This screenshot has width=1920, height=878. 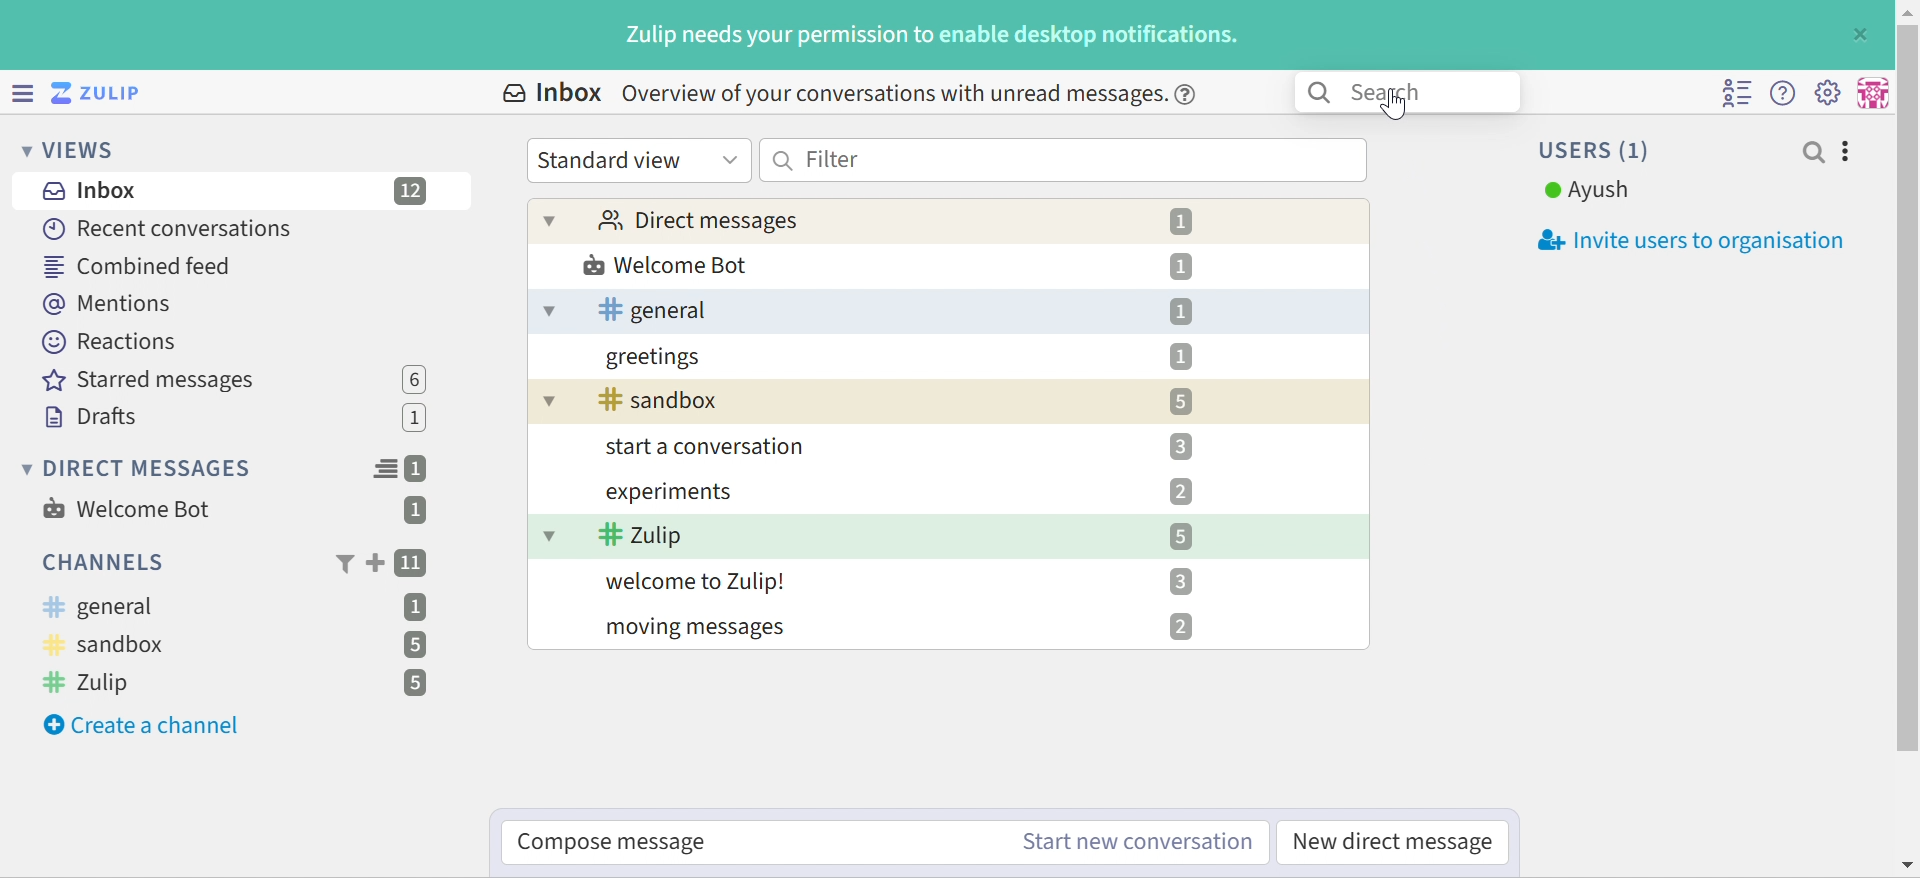 I want to click on 2, so click(x=1181, y=627).